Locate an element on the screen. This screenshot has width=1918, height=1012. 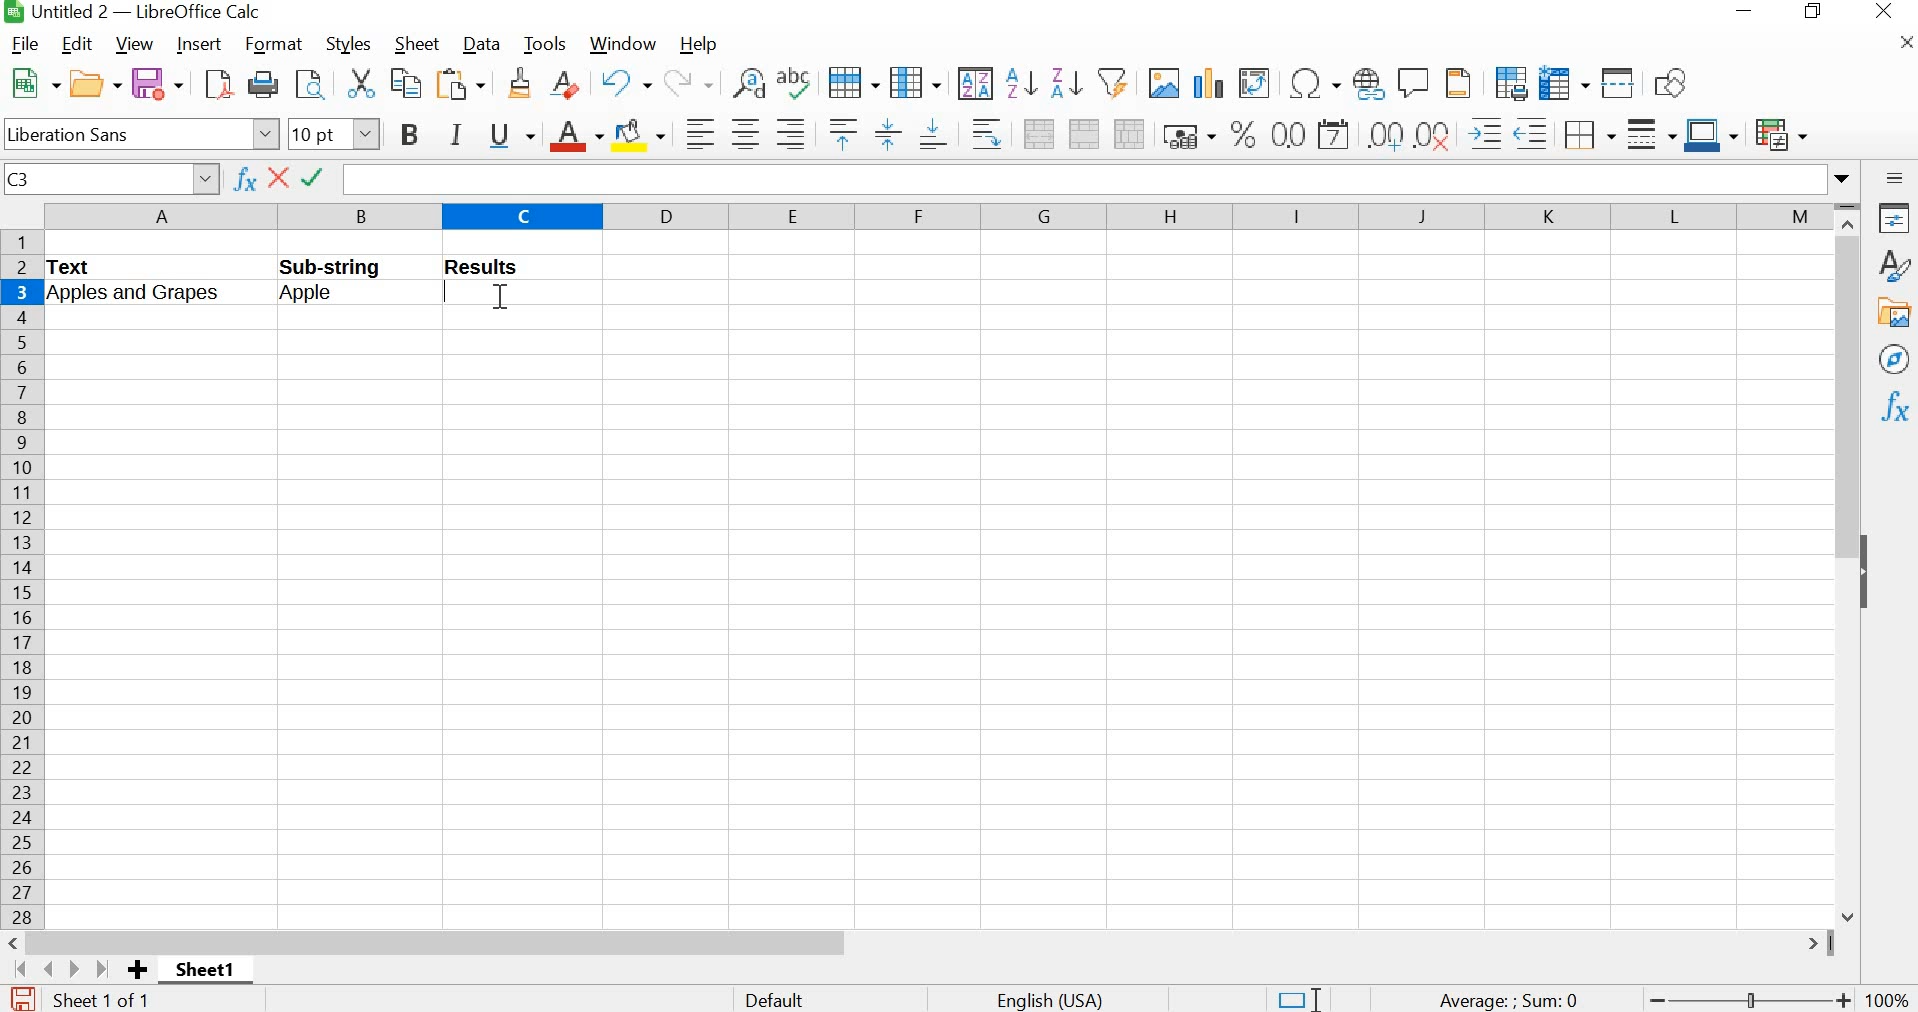
align left is located at coordinates (696, 132).